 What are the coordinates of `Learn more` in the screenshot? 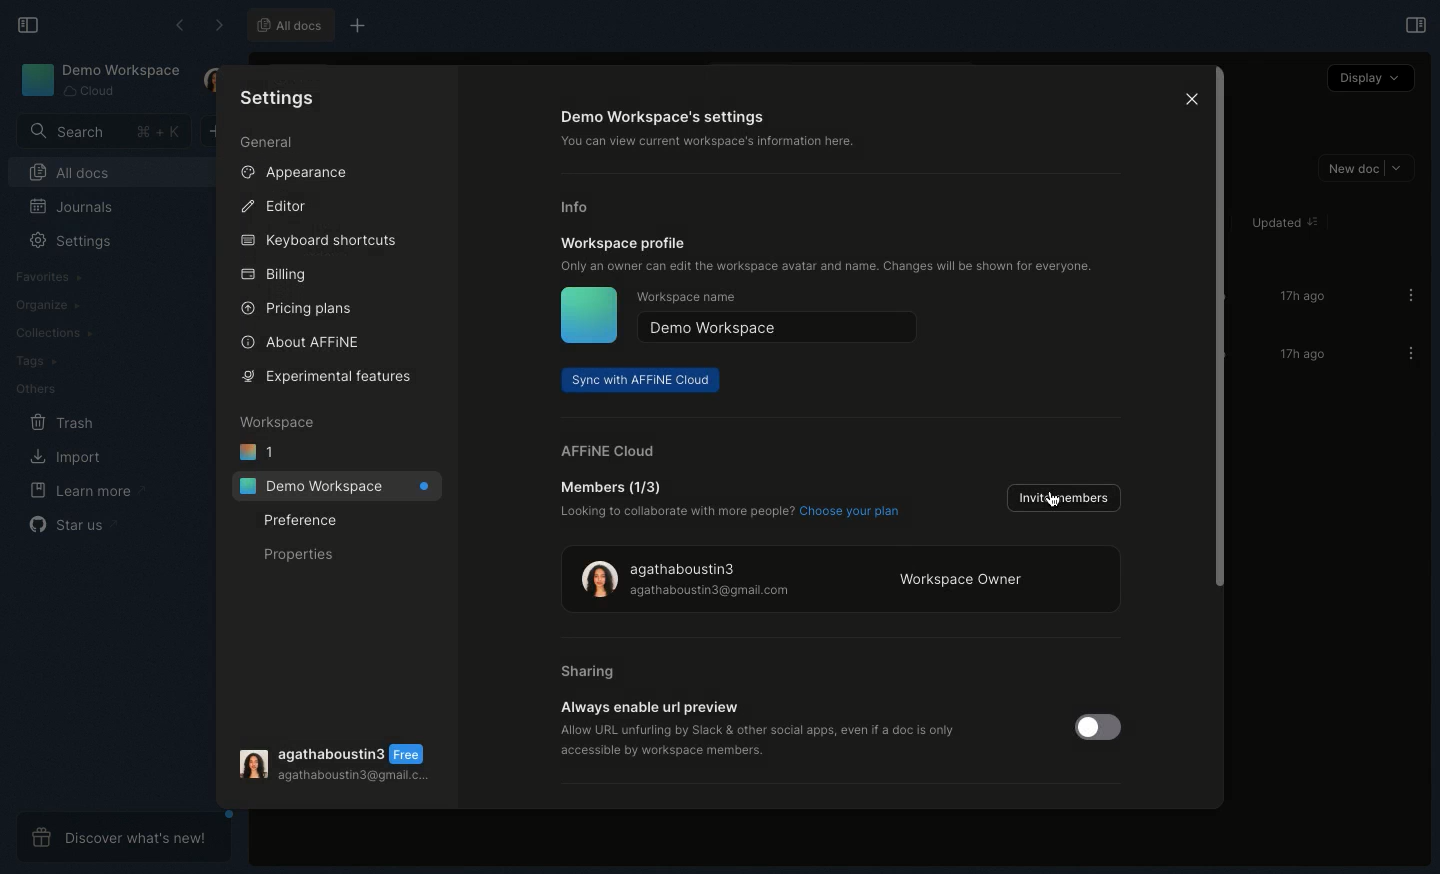 It's located at (84, 492).